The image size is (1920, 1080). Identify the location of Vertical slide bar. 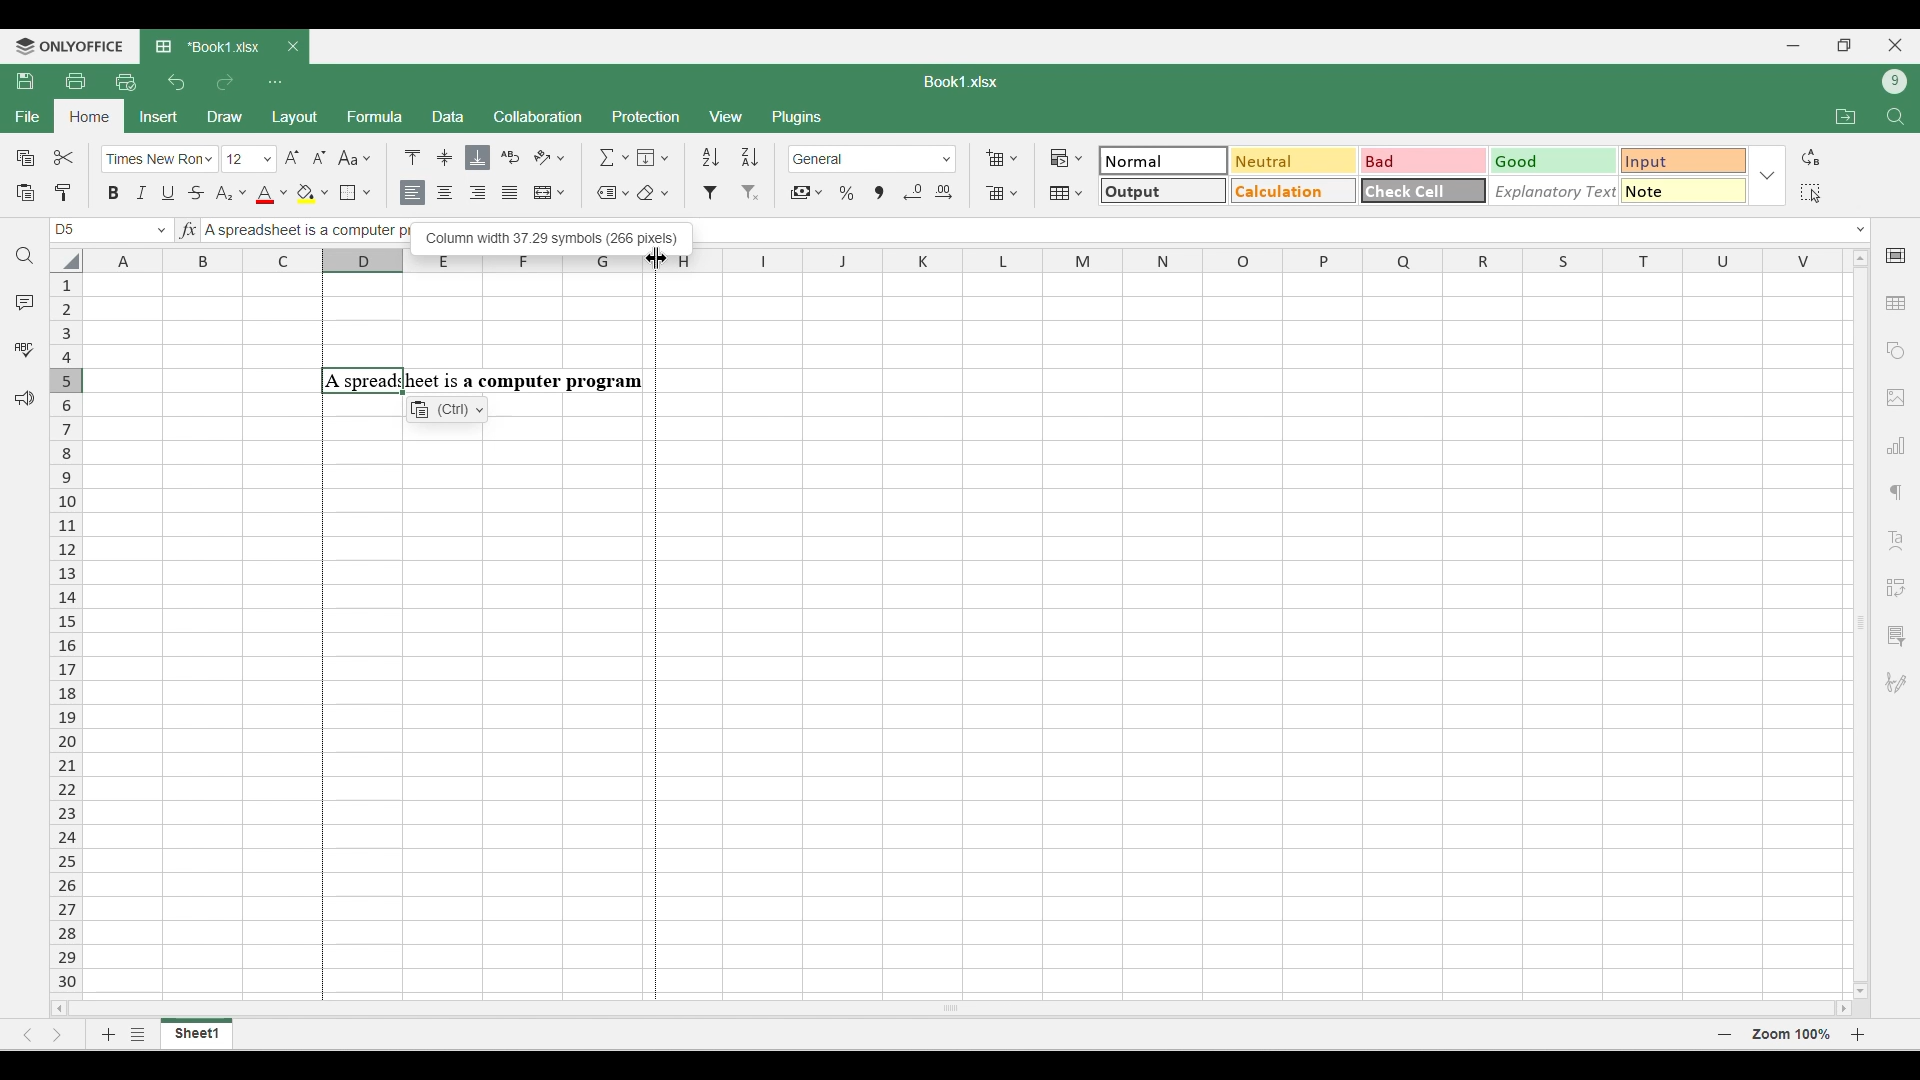
(1862, 622).